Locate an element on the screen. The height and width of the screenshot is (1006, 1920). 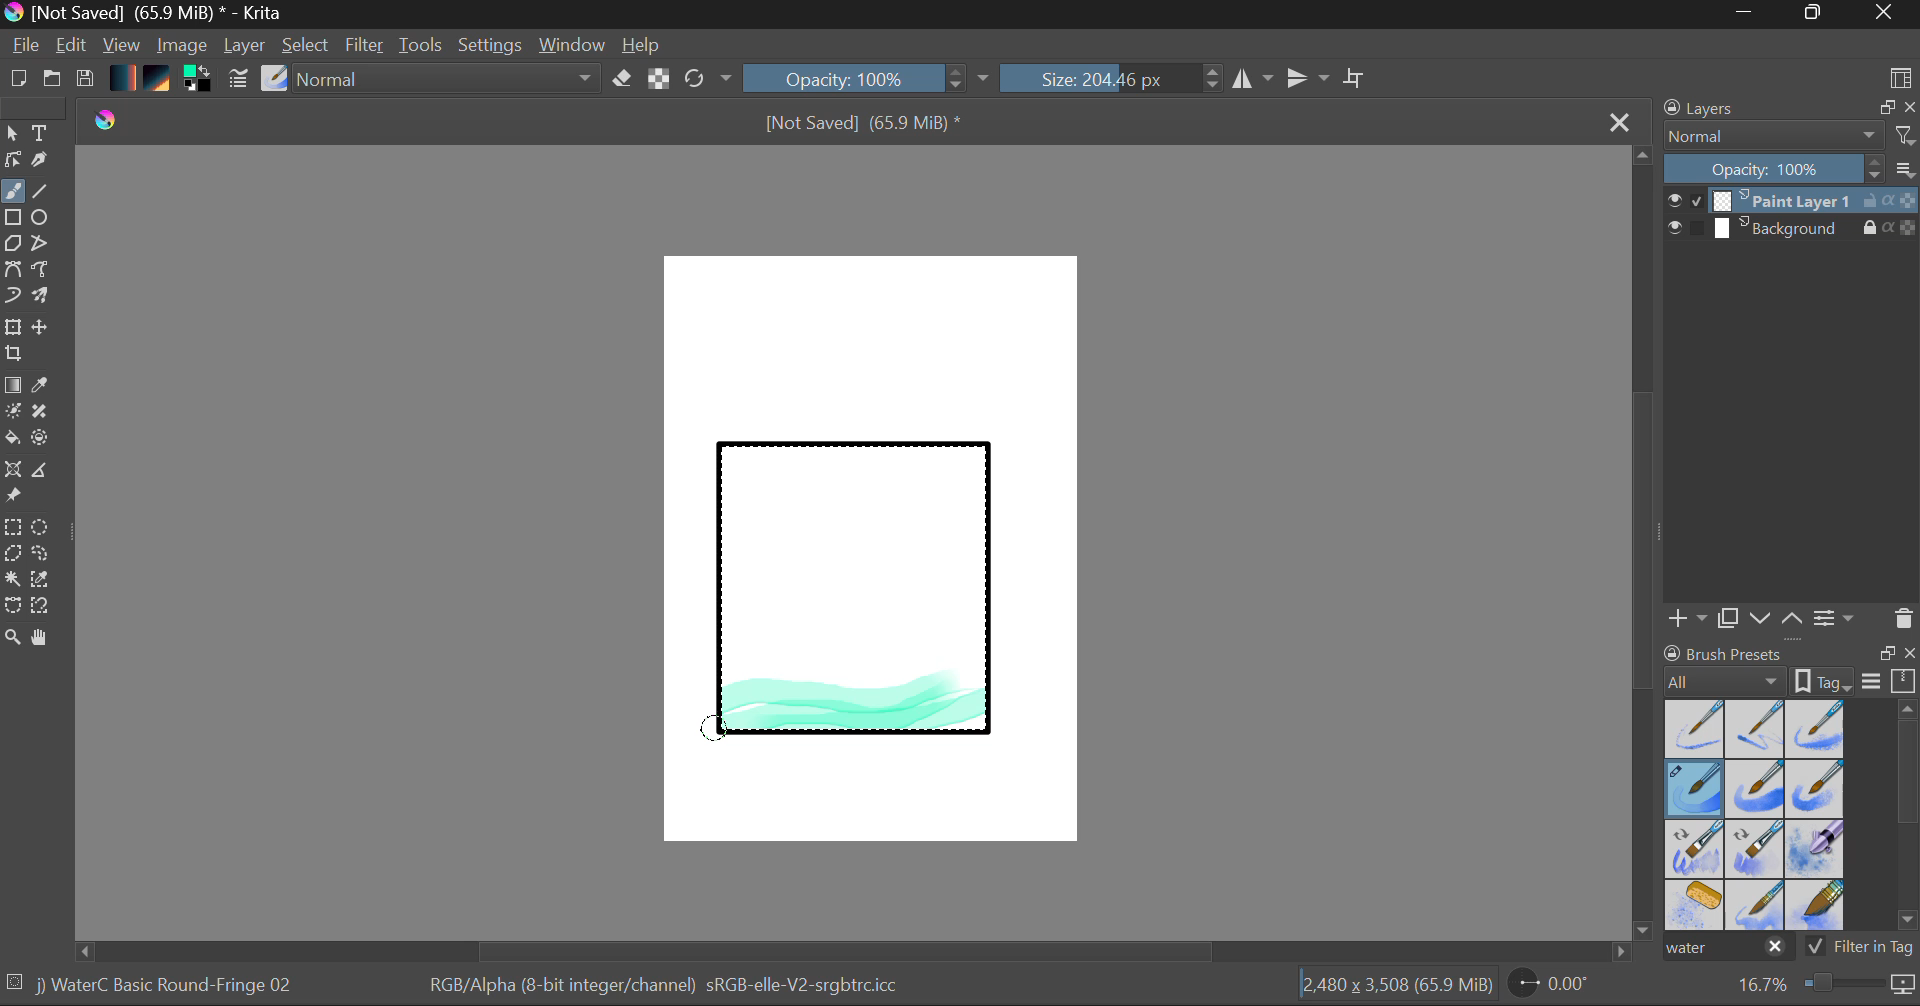
Line is located at coordinates (41, 192).